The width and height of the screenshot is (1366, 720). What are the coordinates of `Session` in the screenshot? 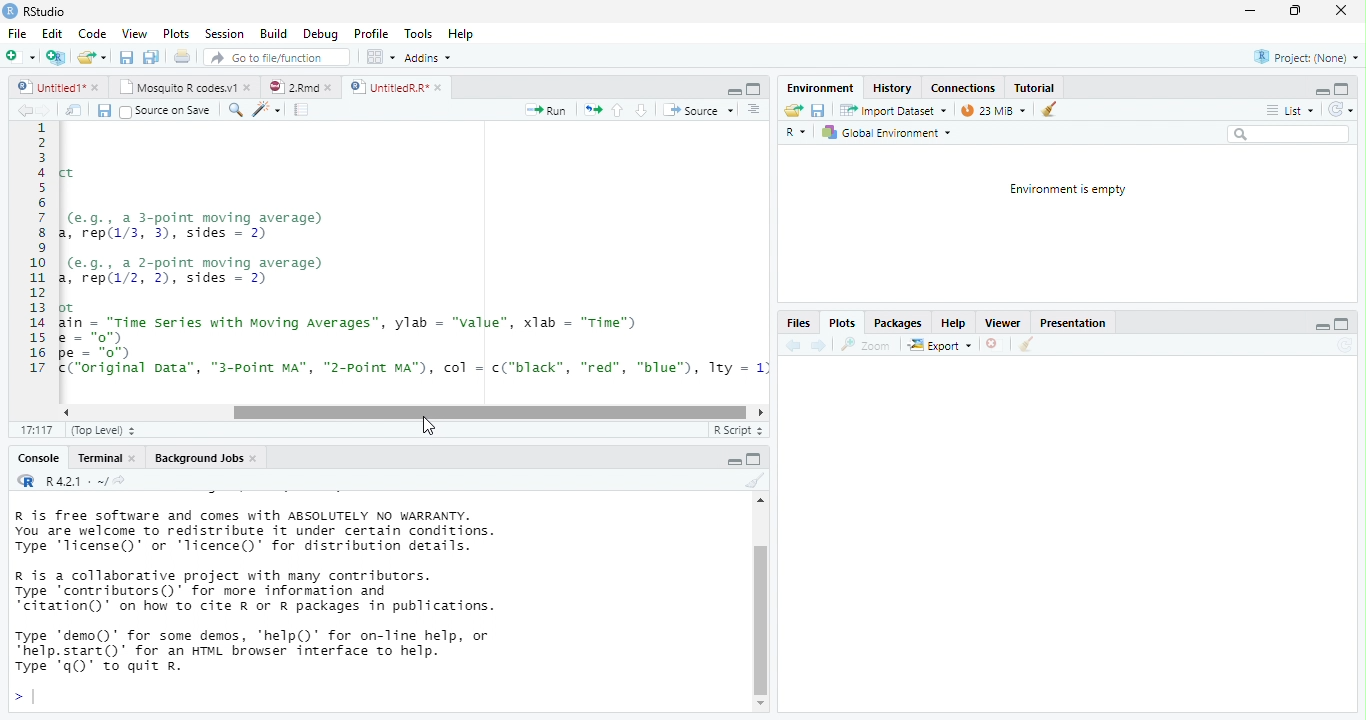 It's located at (224, 33).